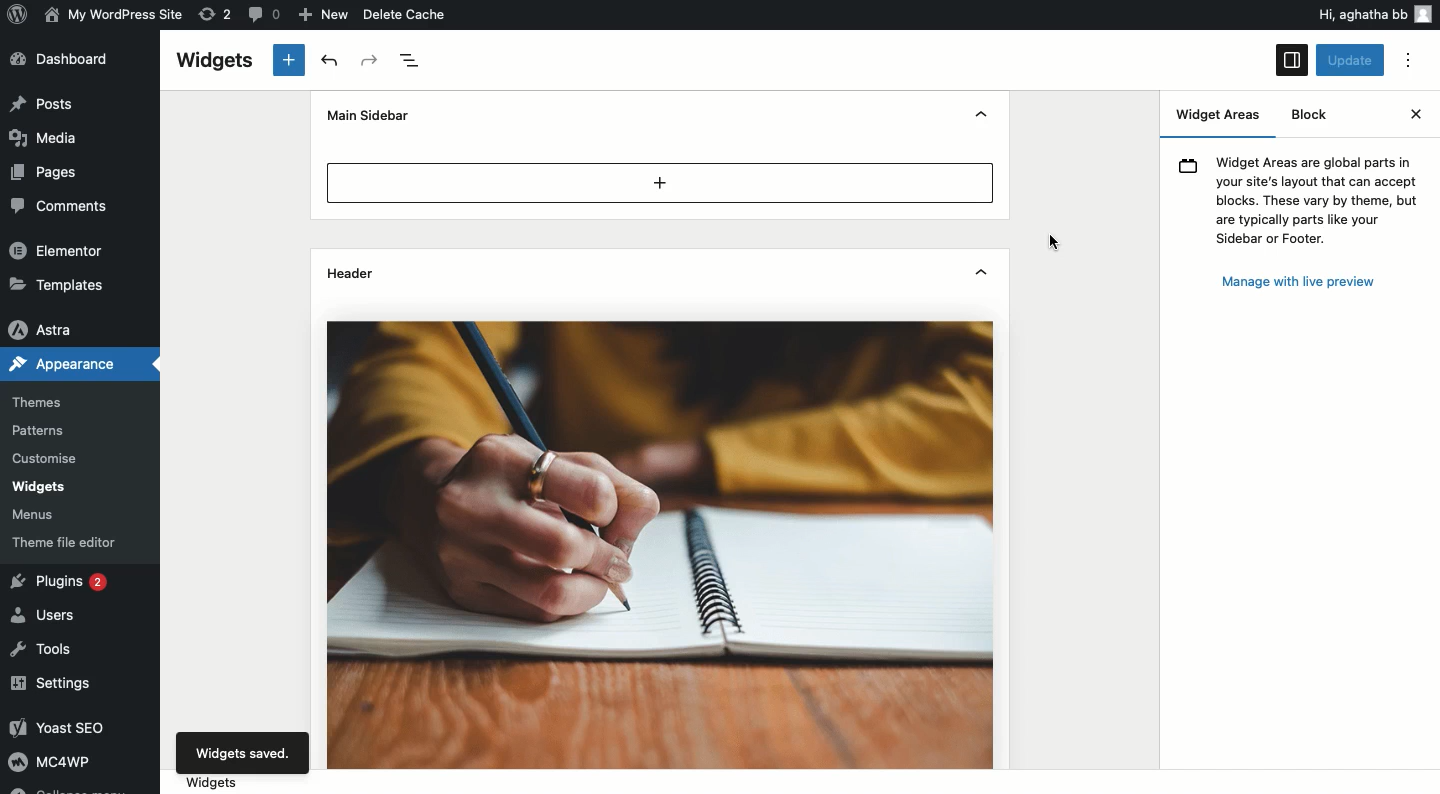  Describe the element at coordinates (19, 13) in the screenshot. I see `Logo` at that location.